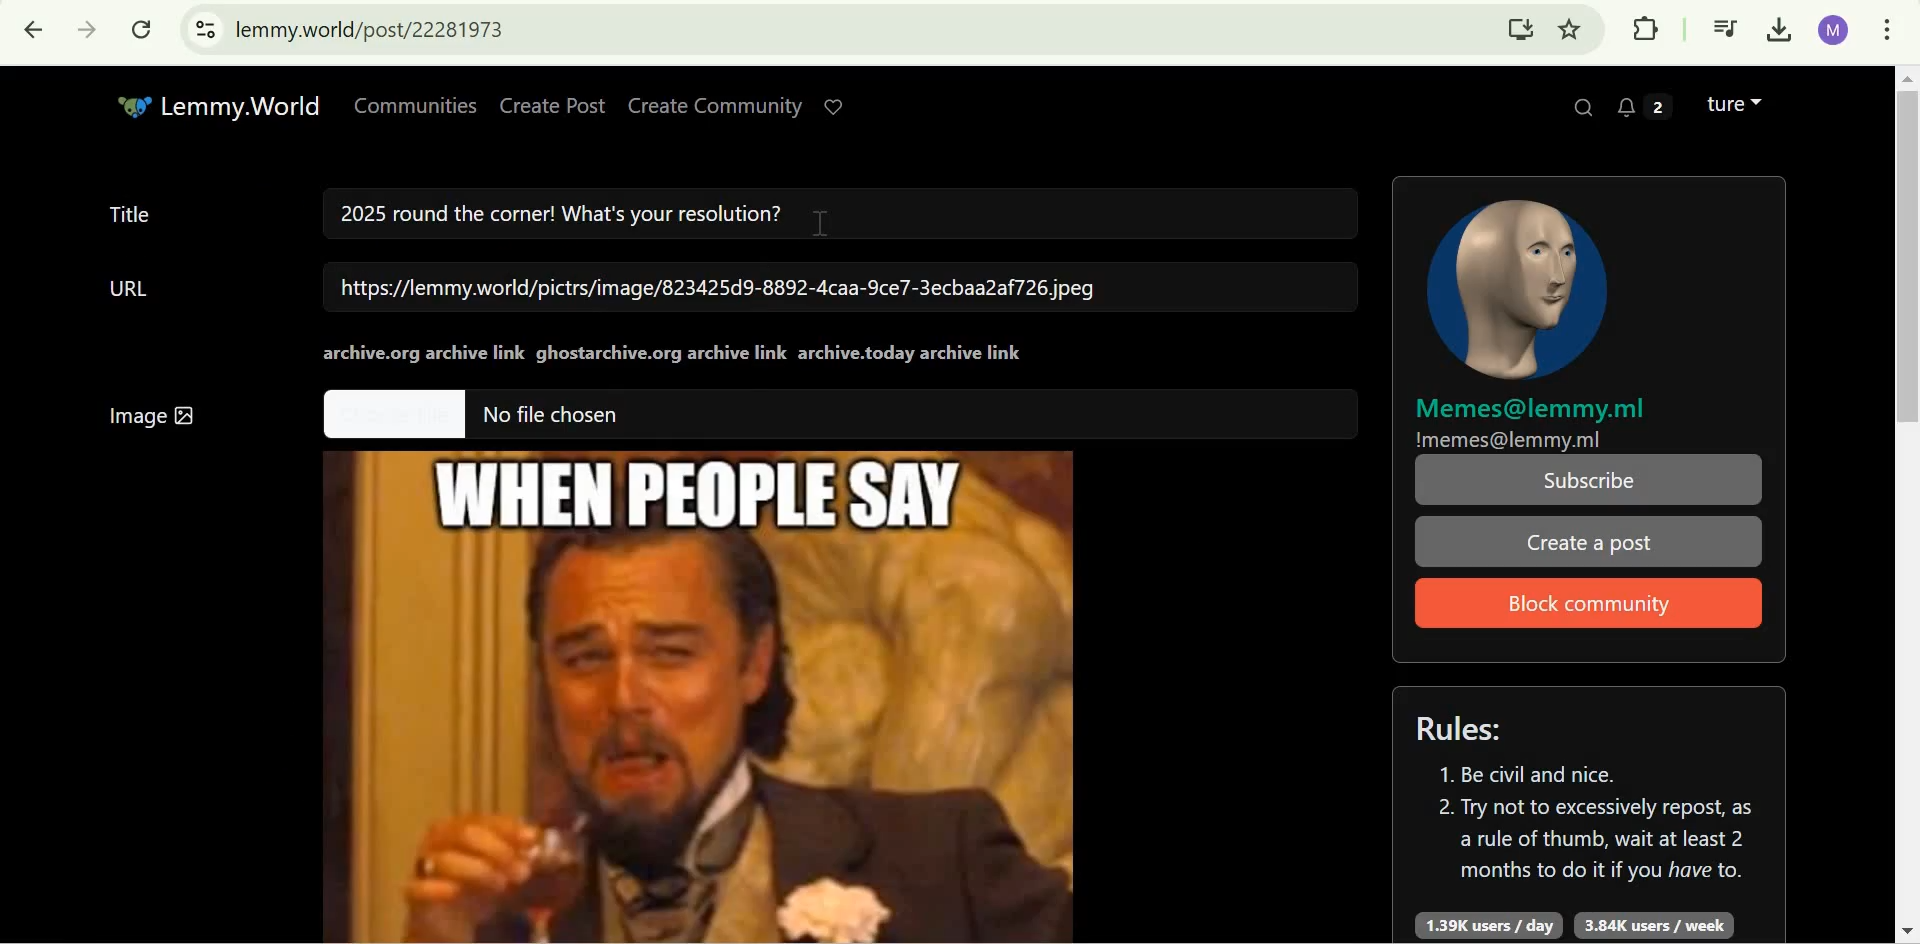 This screenshot has width=1920, height=944. Describe the element at coordinates (1532, 410) in the screenshot. I see `Memes@lemmy.ml` at that location.